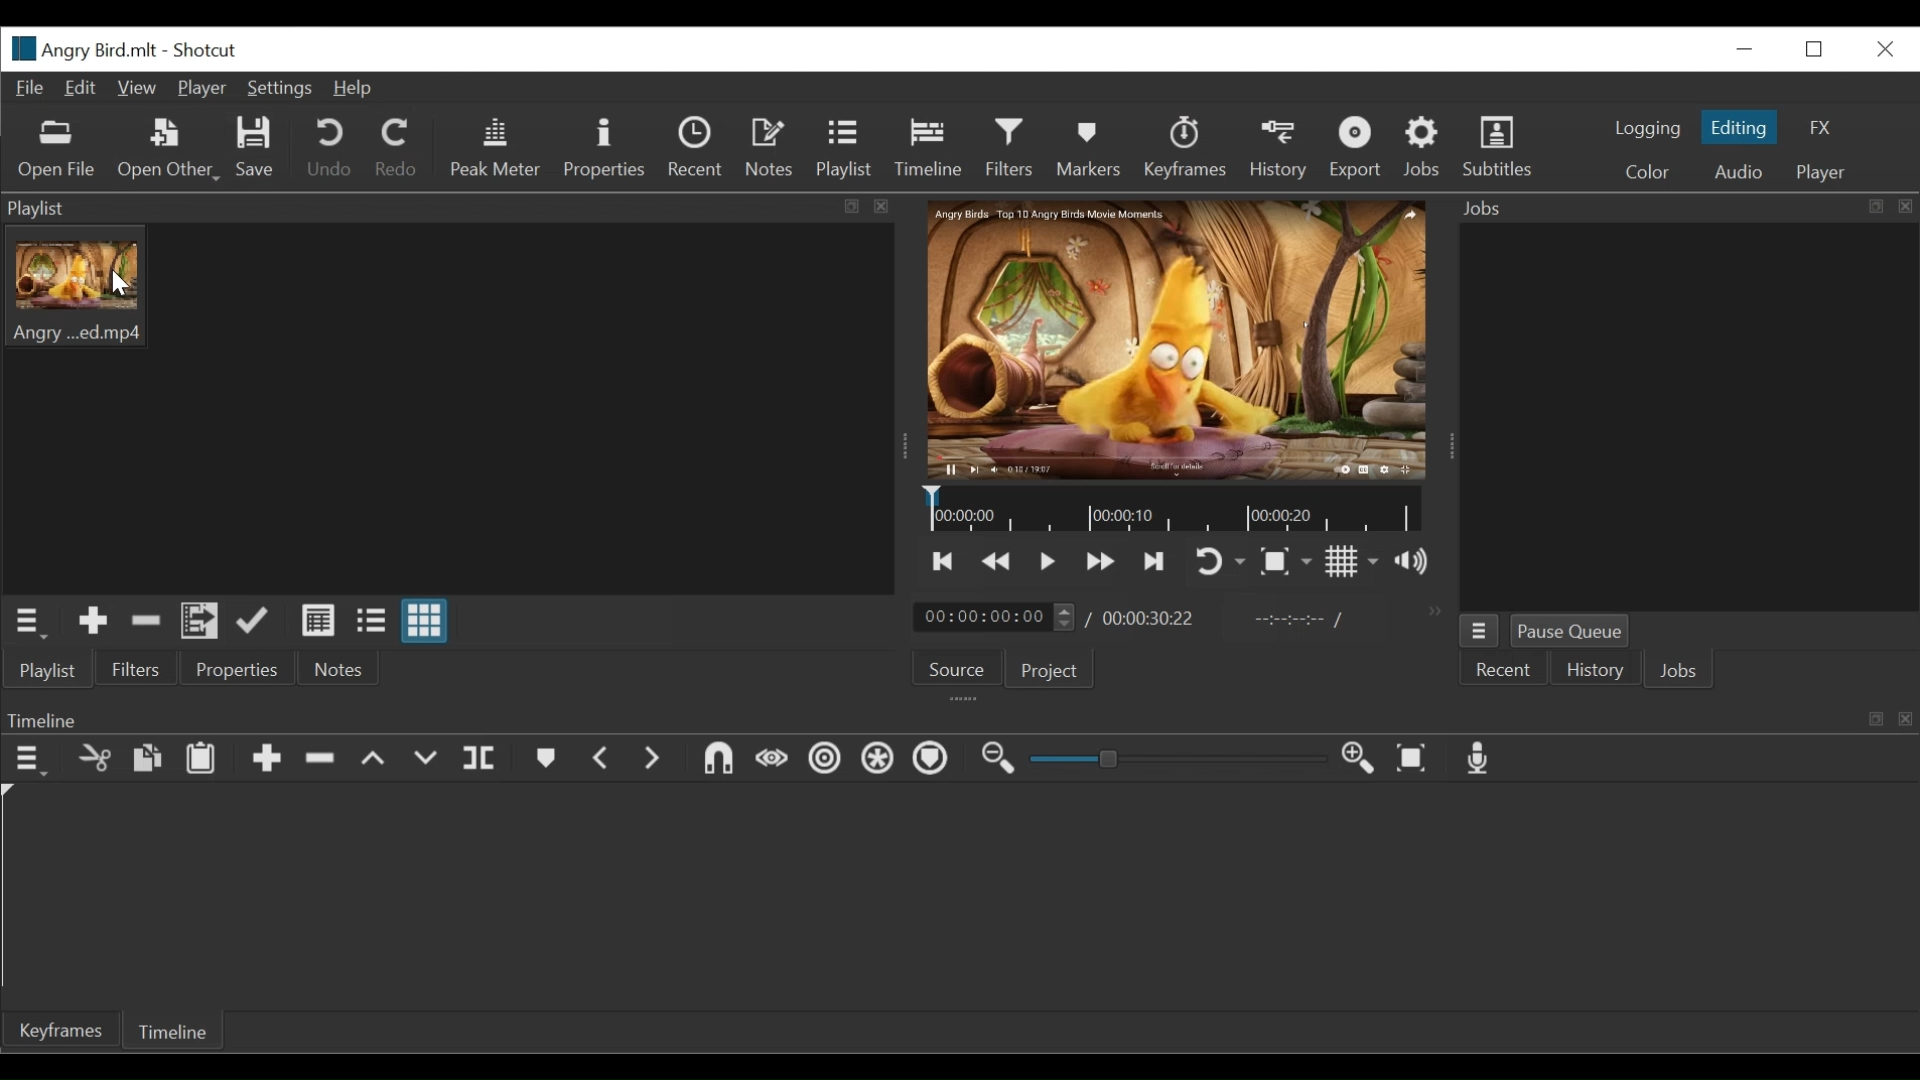  I want to click on Jobs Panel, so click(1687, 417).